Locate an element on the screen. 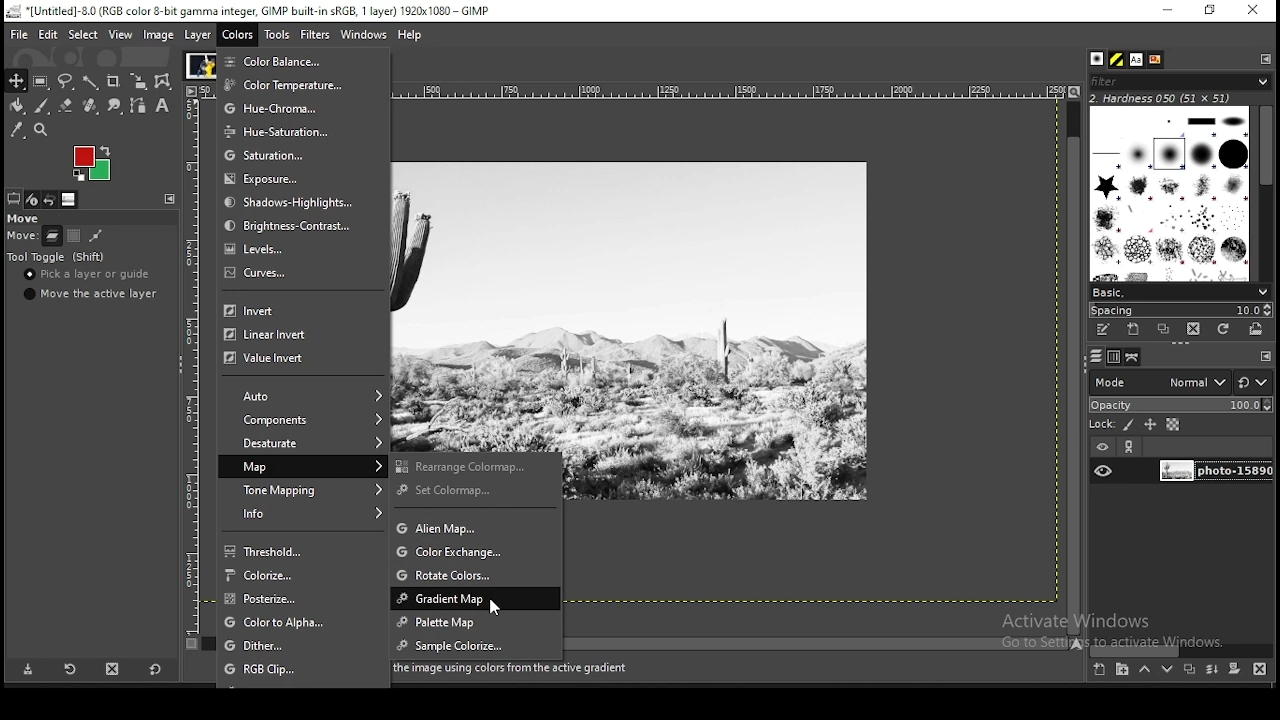  color to alpha is located at coordinates (305, 623).